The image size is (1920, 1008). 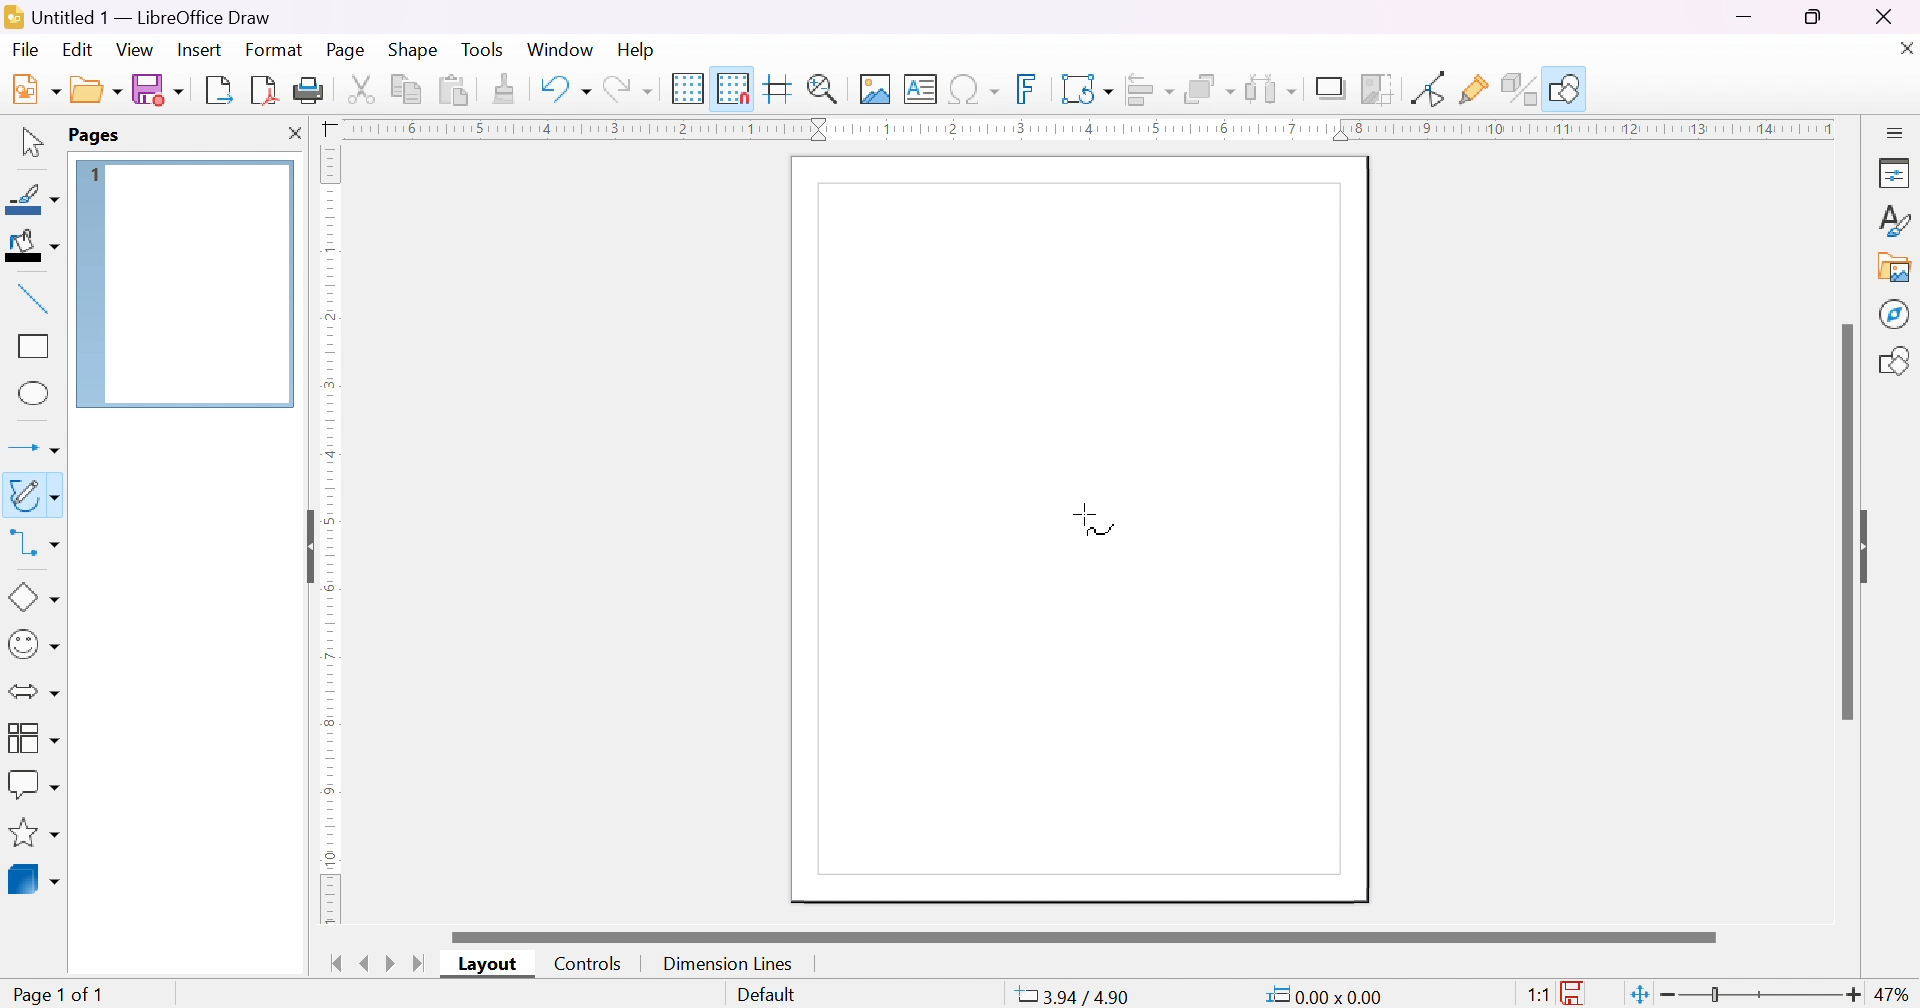 What do you see at coordinates (1744, 16) in the screenshot?
I see `minimize` at bounding box center [1744, 16].